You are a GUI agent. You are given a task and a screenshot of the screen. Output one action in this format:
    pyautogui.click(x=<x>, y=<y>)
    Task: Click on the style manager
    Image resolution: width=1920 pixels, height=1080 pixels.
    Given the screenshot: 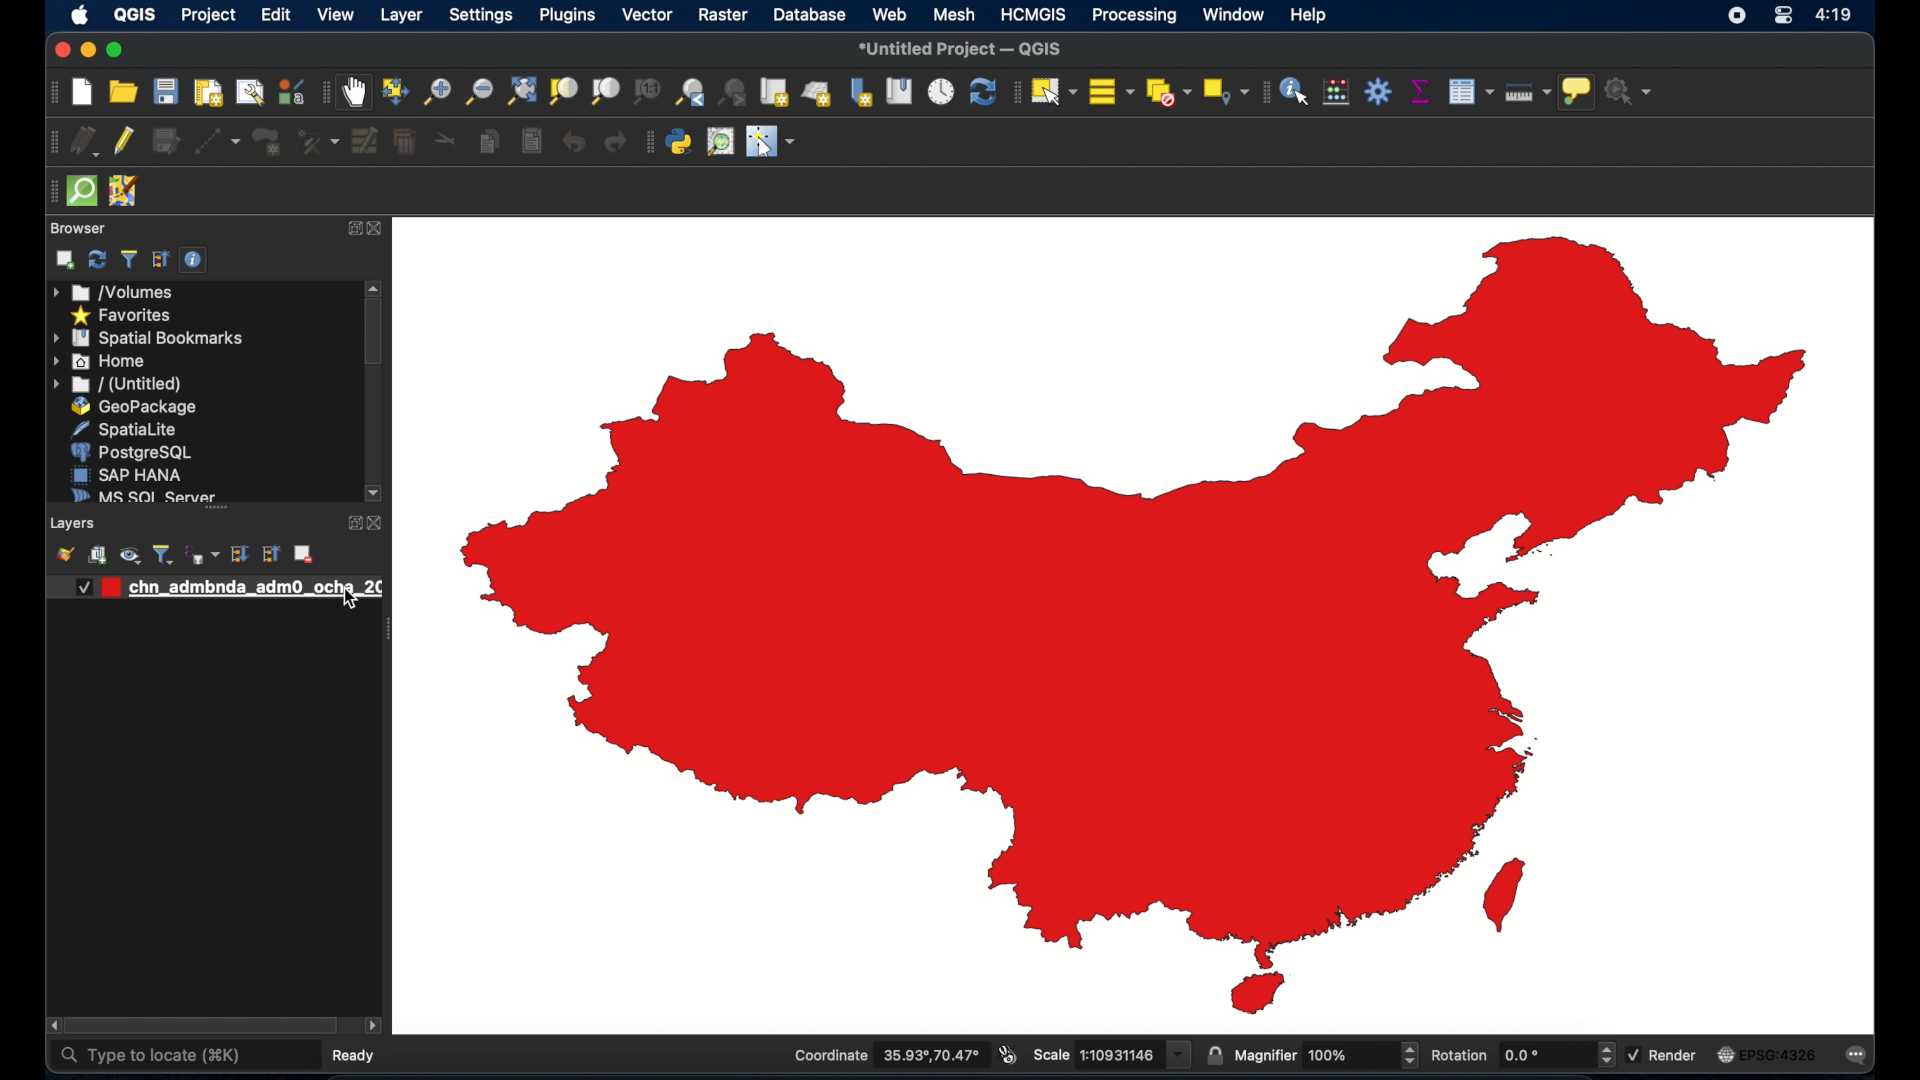 What is the action you would take?
    pyautogui.click(x=290, y=92)
    